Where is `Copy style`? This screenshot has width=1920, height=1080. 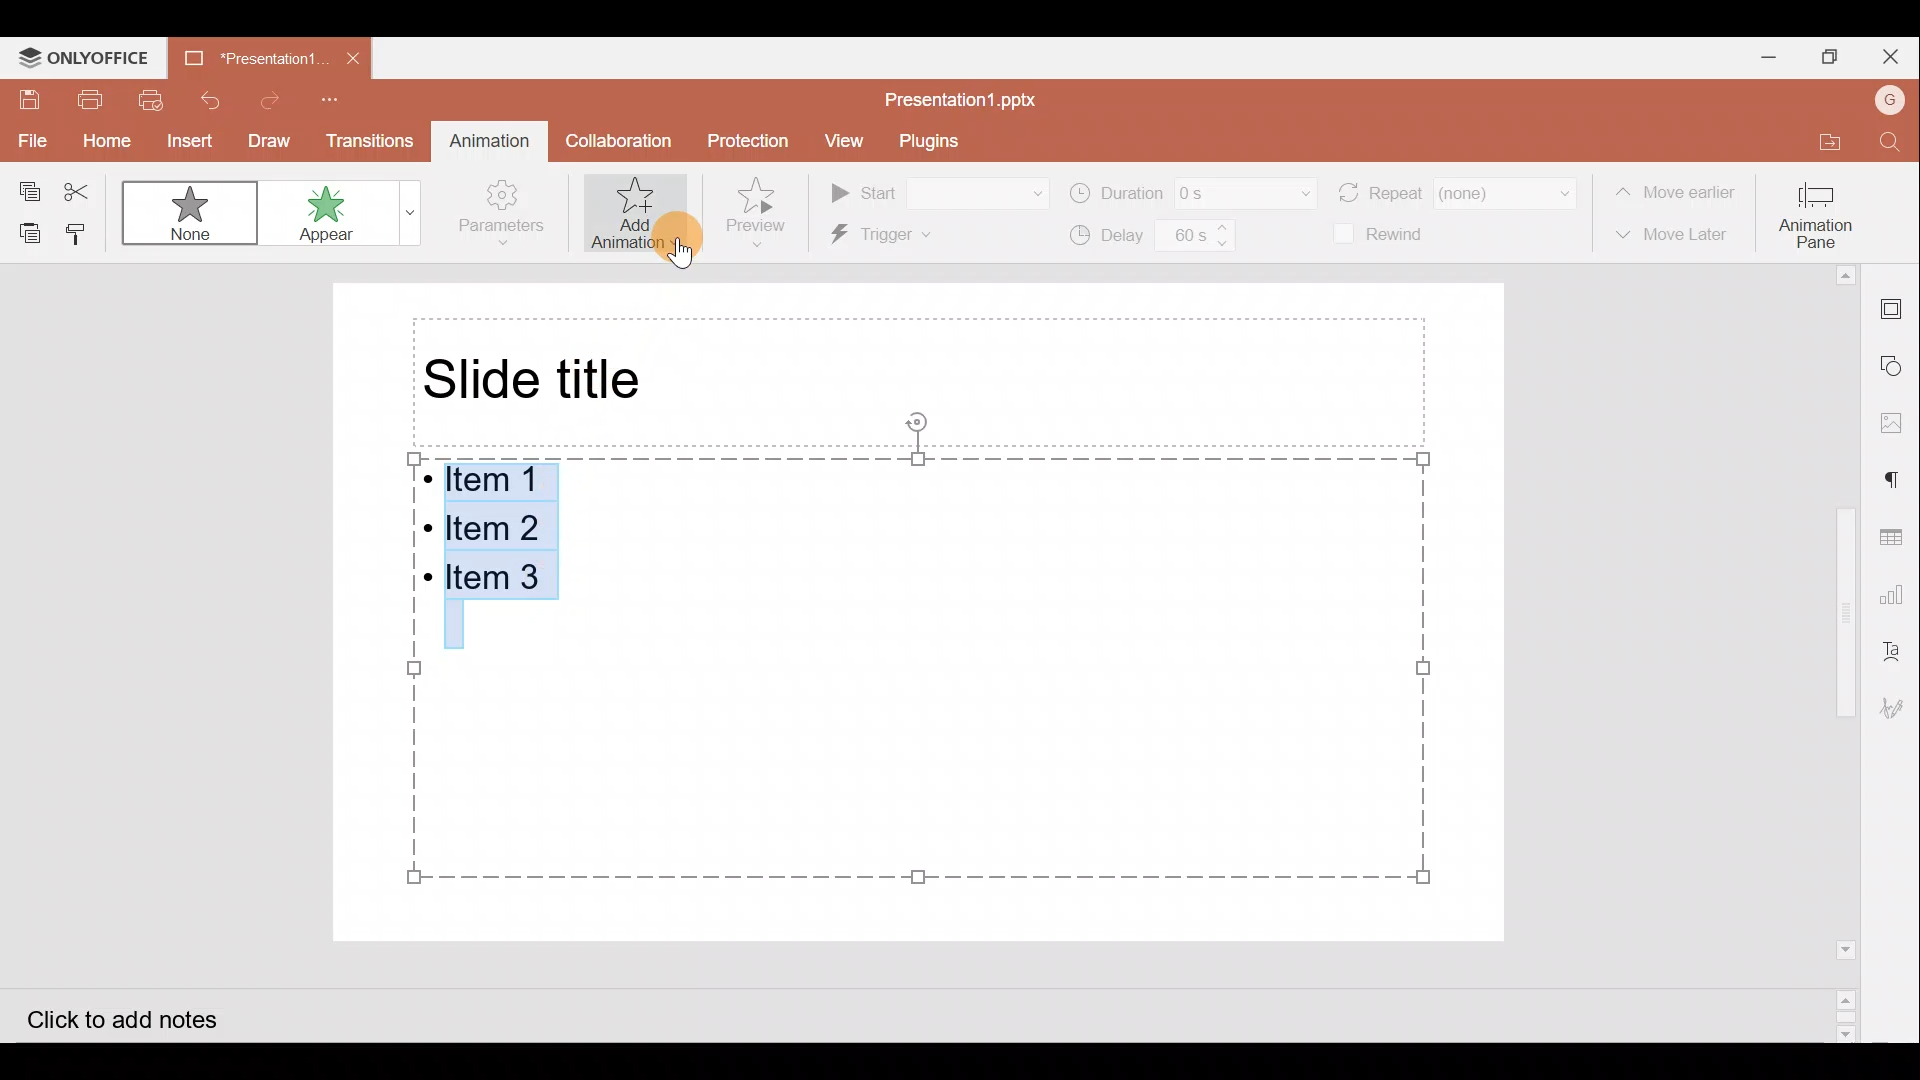
Copy style is located at coordinates (82, 231).